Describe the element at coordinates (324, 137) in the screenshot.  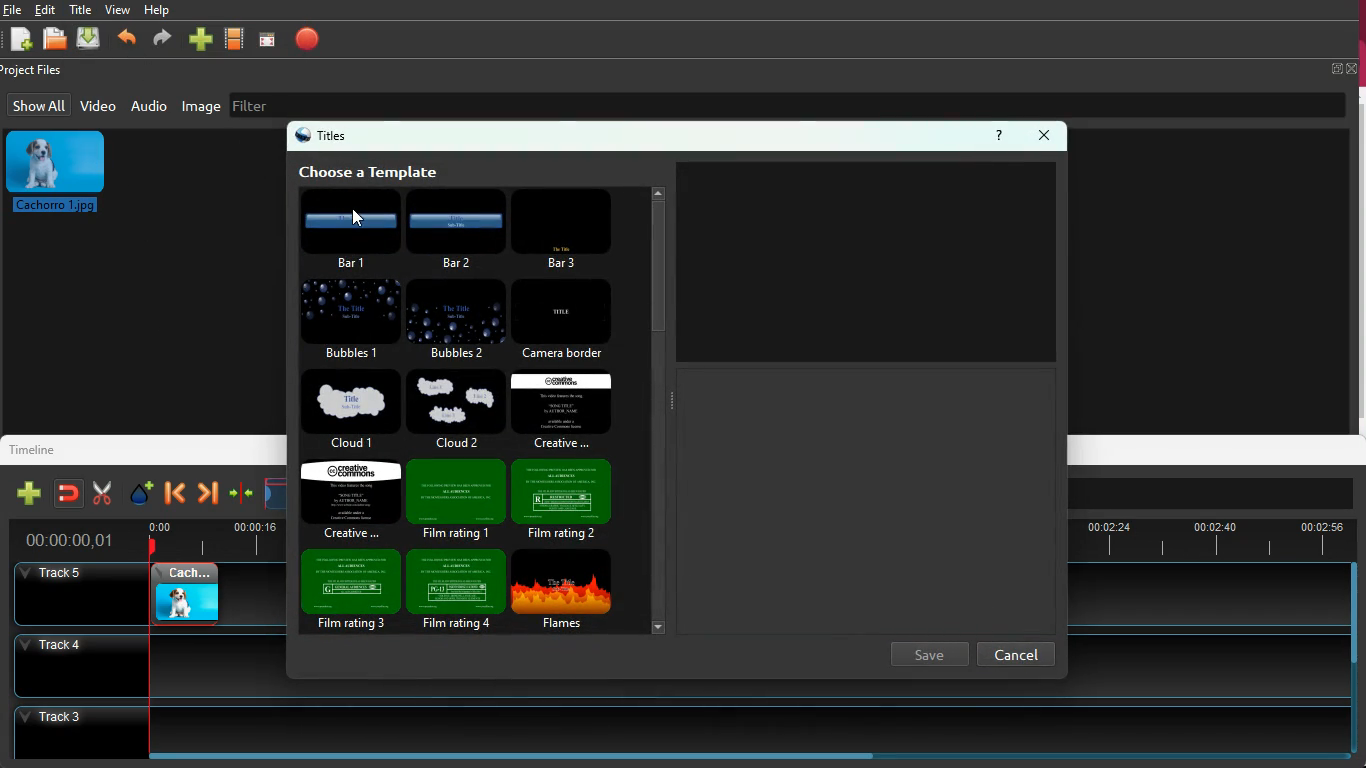
I see `titles` at that location.